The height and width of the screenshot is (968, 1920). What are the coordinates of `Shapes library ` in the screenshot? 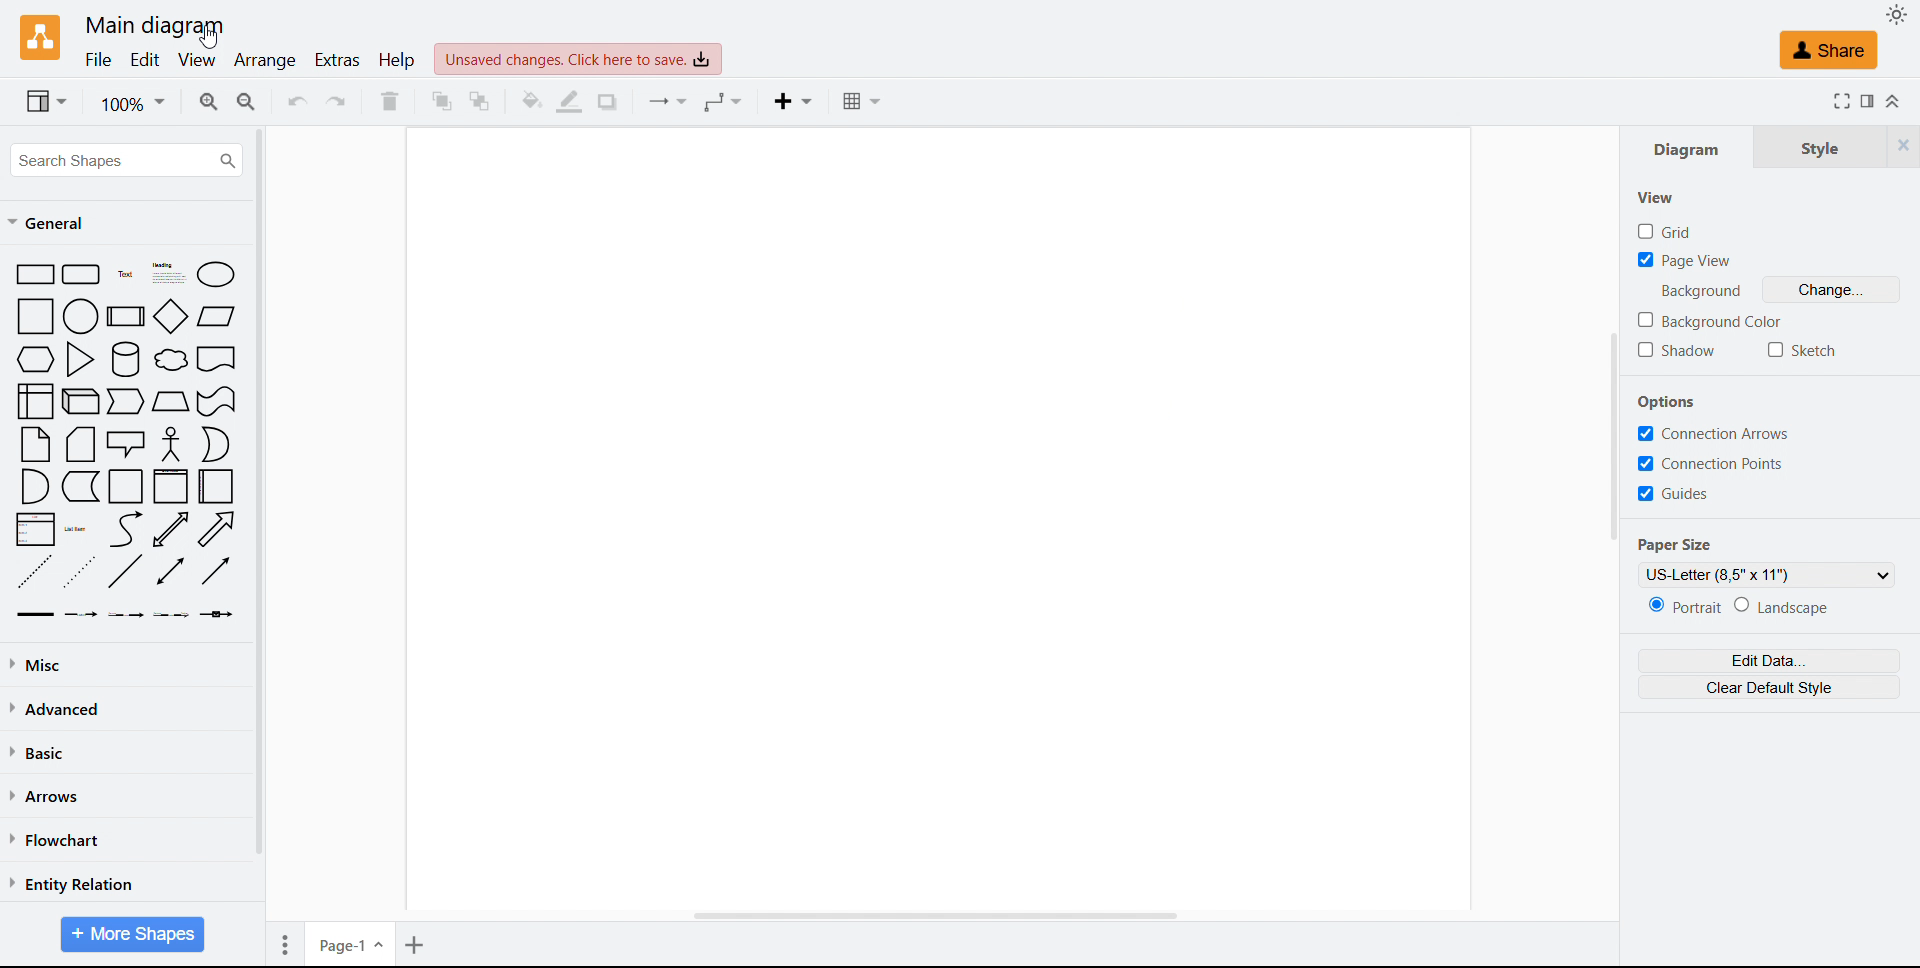 It's located at (127, 441).